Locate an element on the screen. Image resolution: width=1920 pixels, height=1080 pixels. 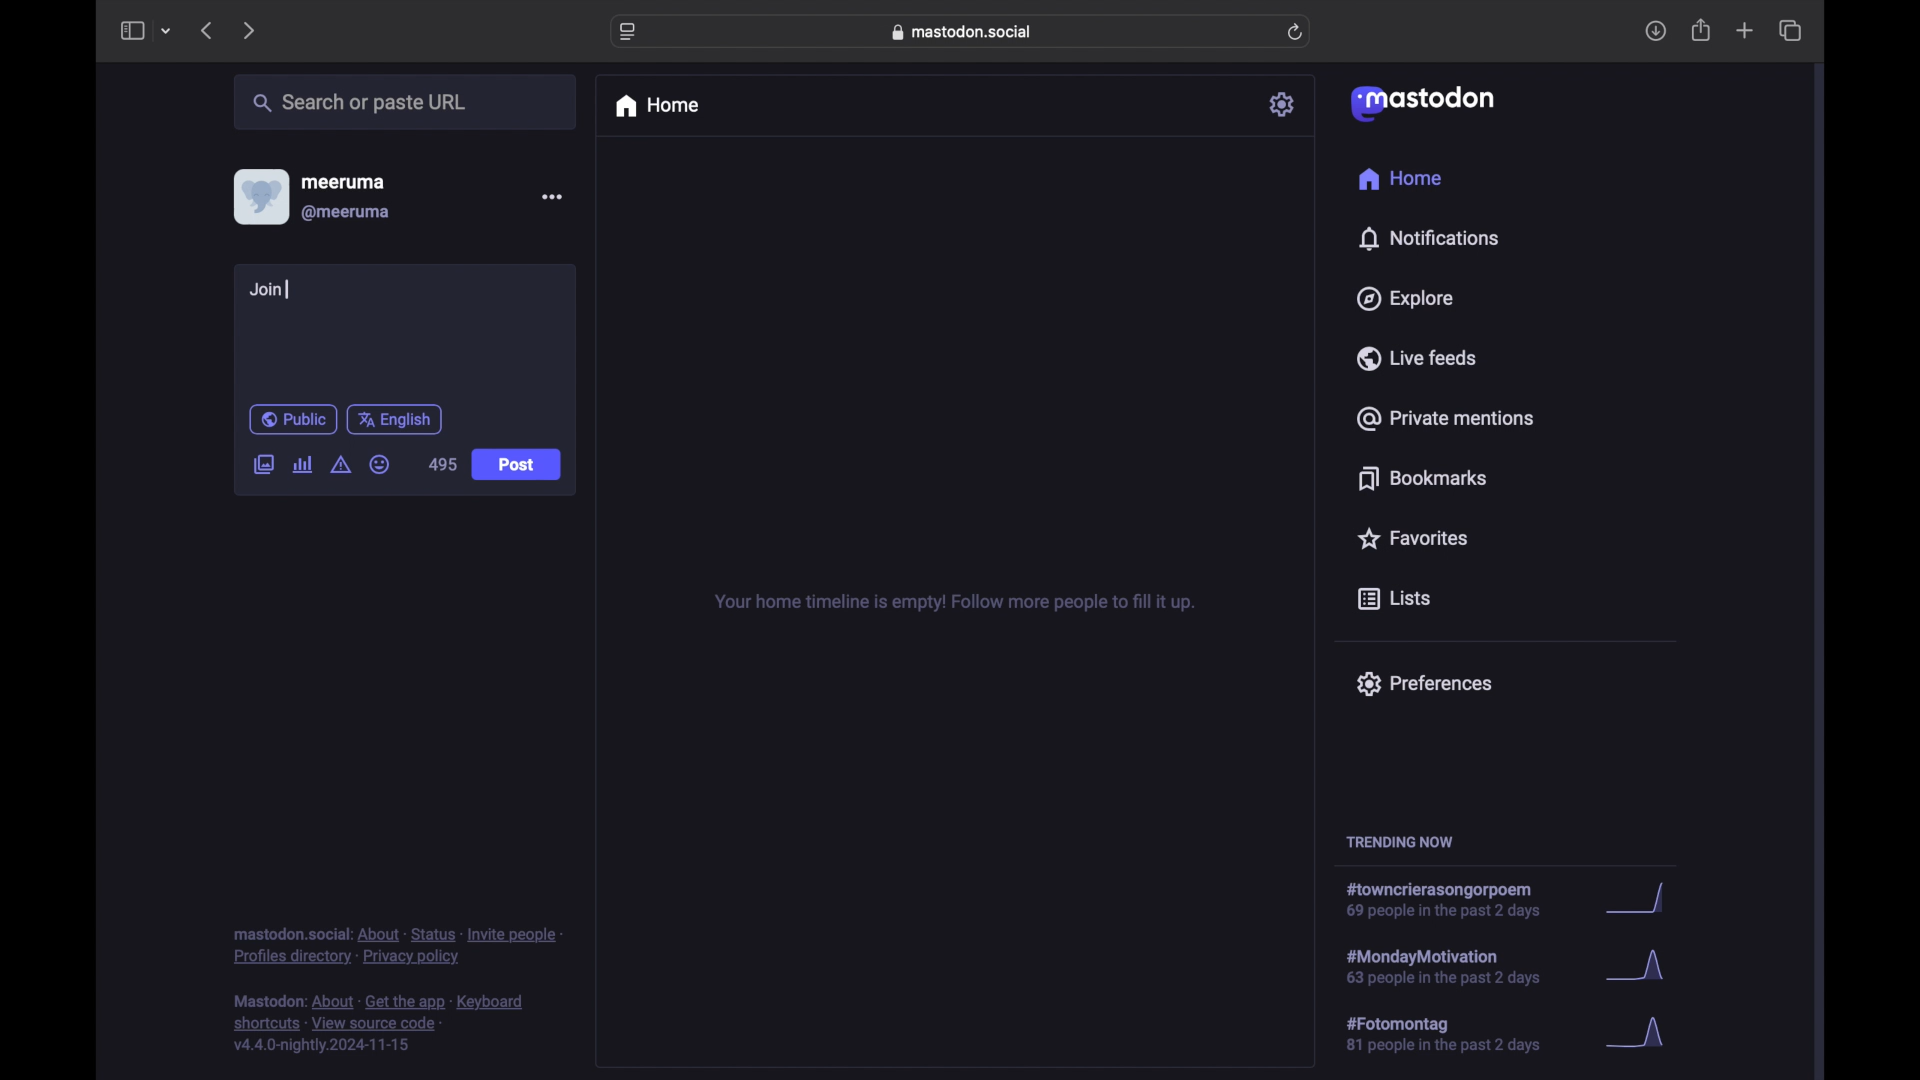
favorites is located at coordinates (1411, 538).